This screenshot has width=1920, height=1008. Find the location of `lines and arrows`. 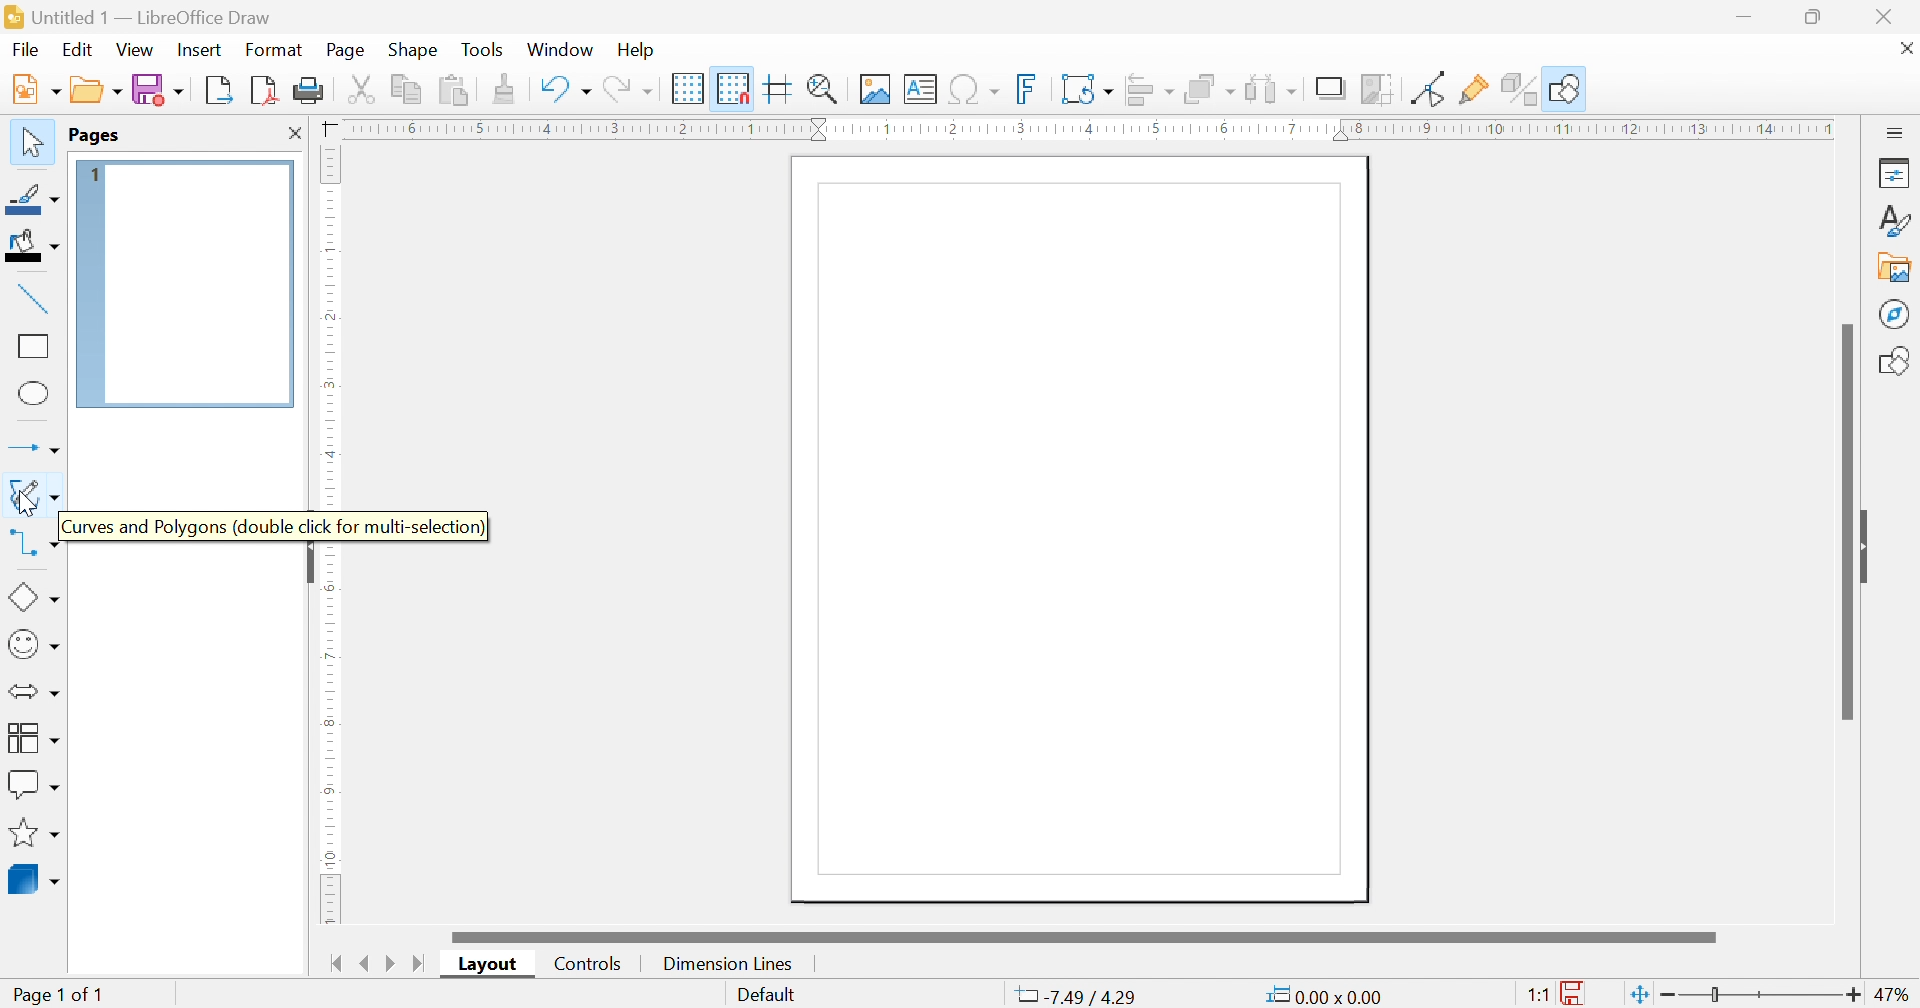

lines and arrows is located at coordinates (37, 449).